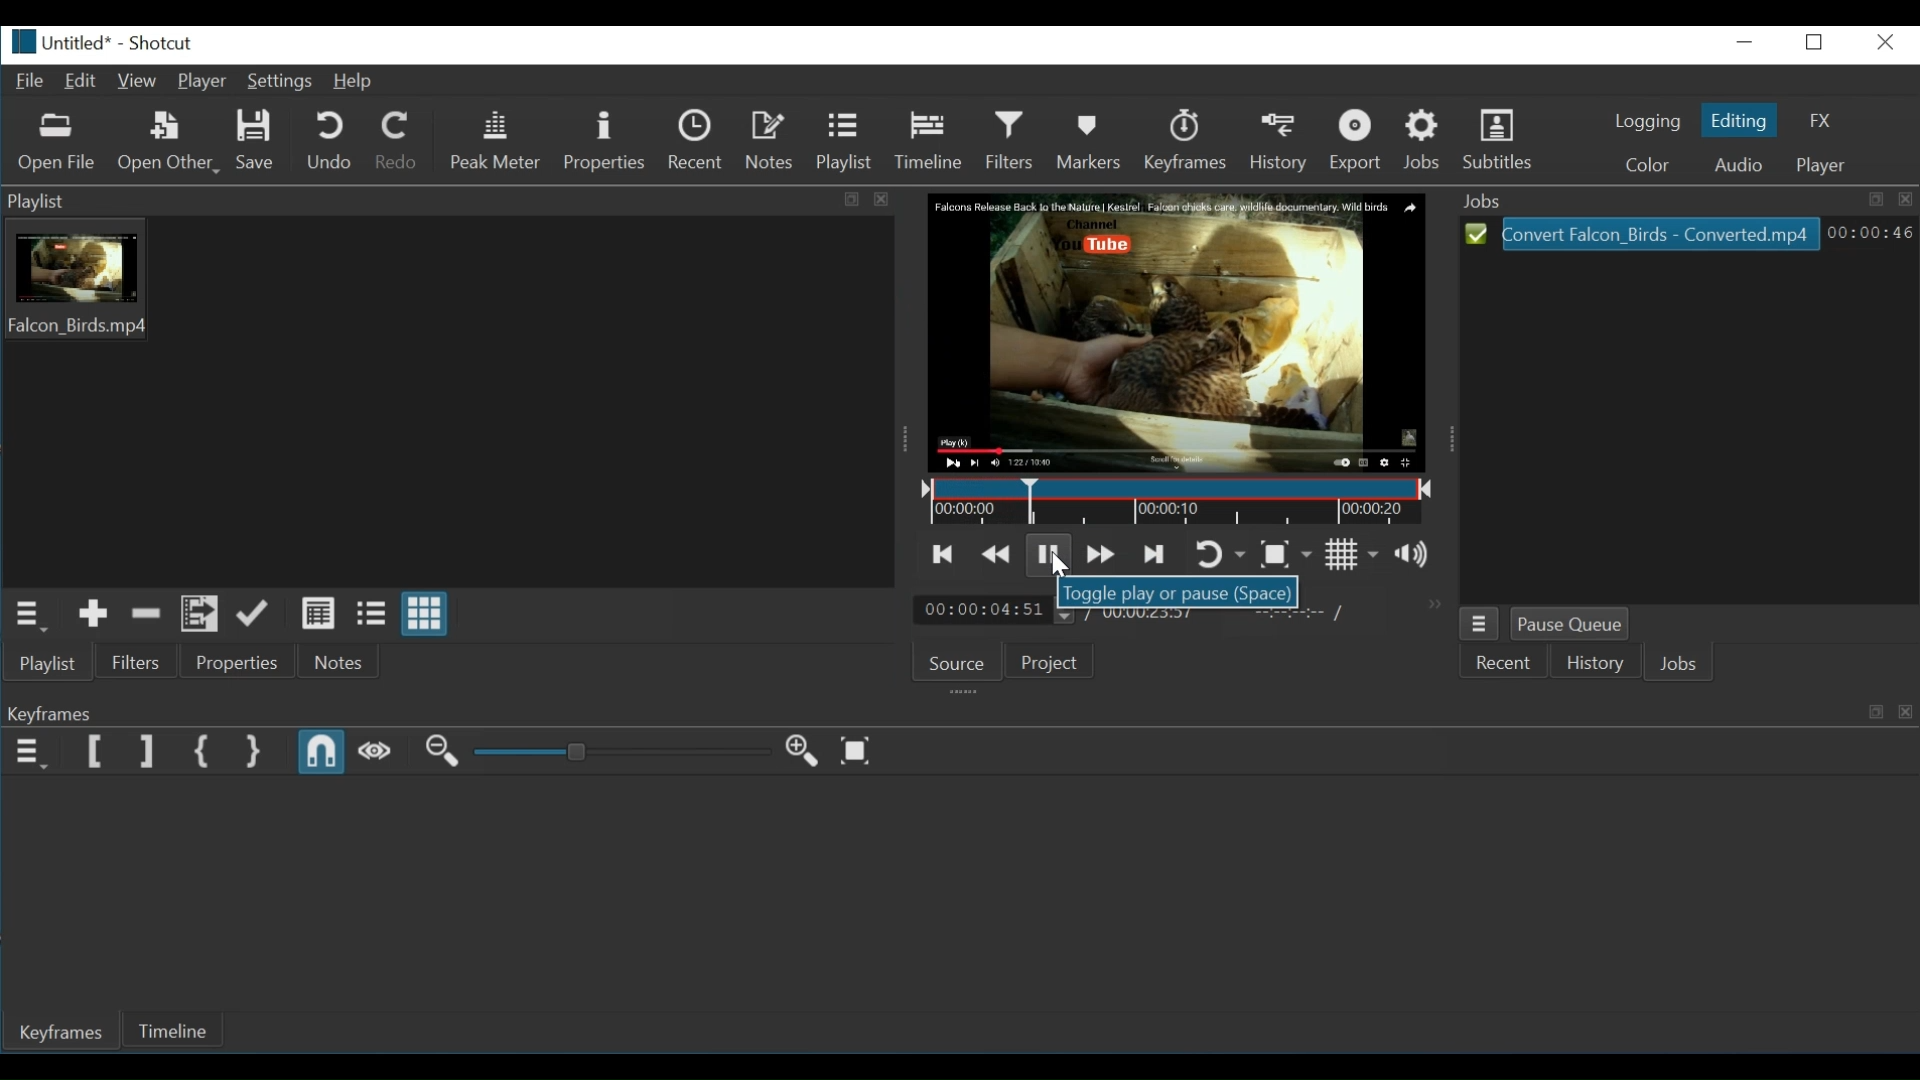 The height and width of the screenshot is (1080, 1920). What do you see at coordinates (1355, 140) in the screenshot?
I see `Export` at bounding box center [1355, 140].